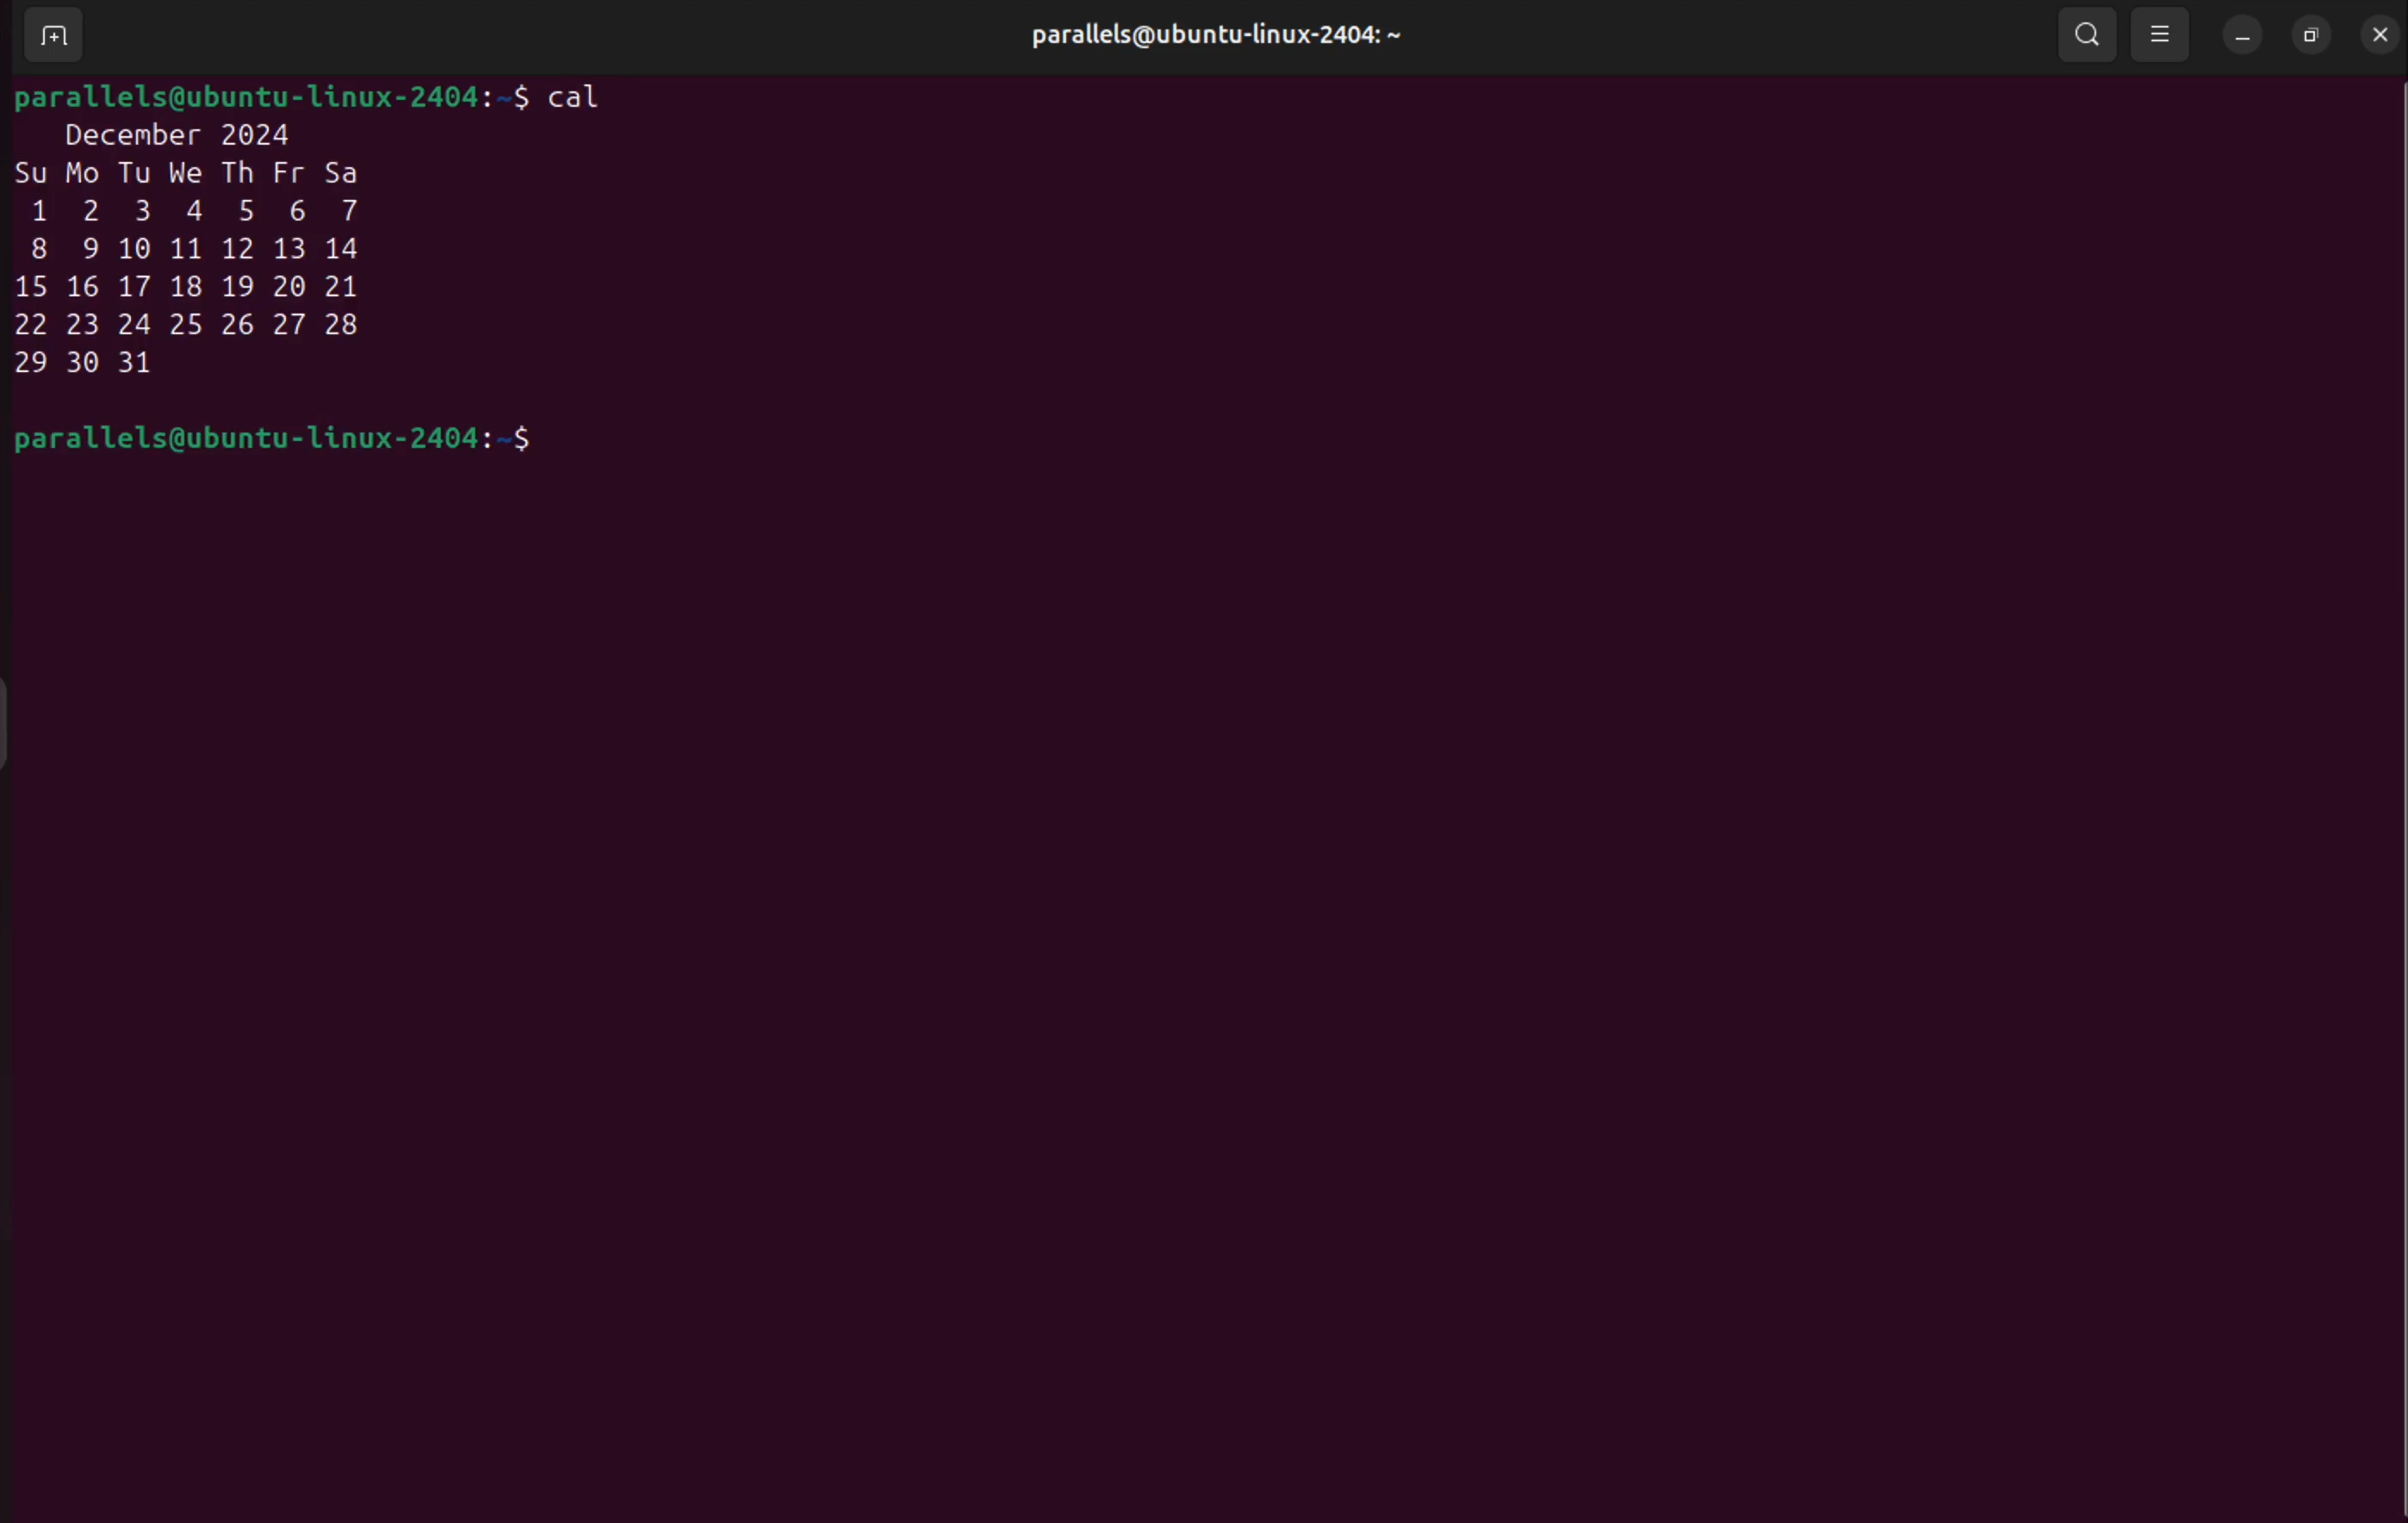 Image resolution: width=2408 pixels, height=1523 pixels. What do you see at coordinates (53, 34) in the screenshot?
I see `add terminal` at bounding box center [53, 34].